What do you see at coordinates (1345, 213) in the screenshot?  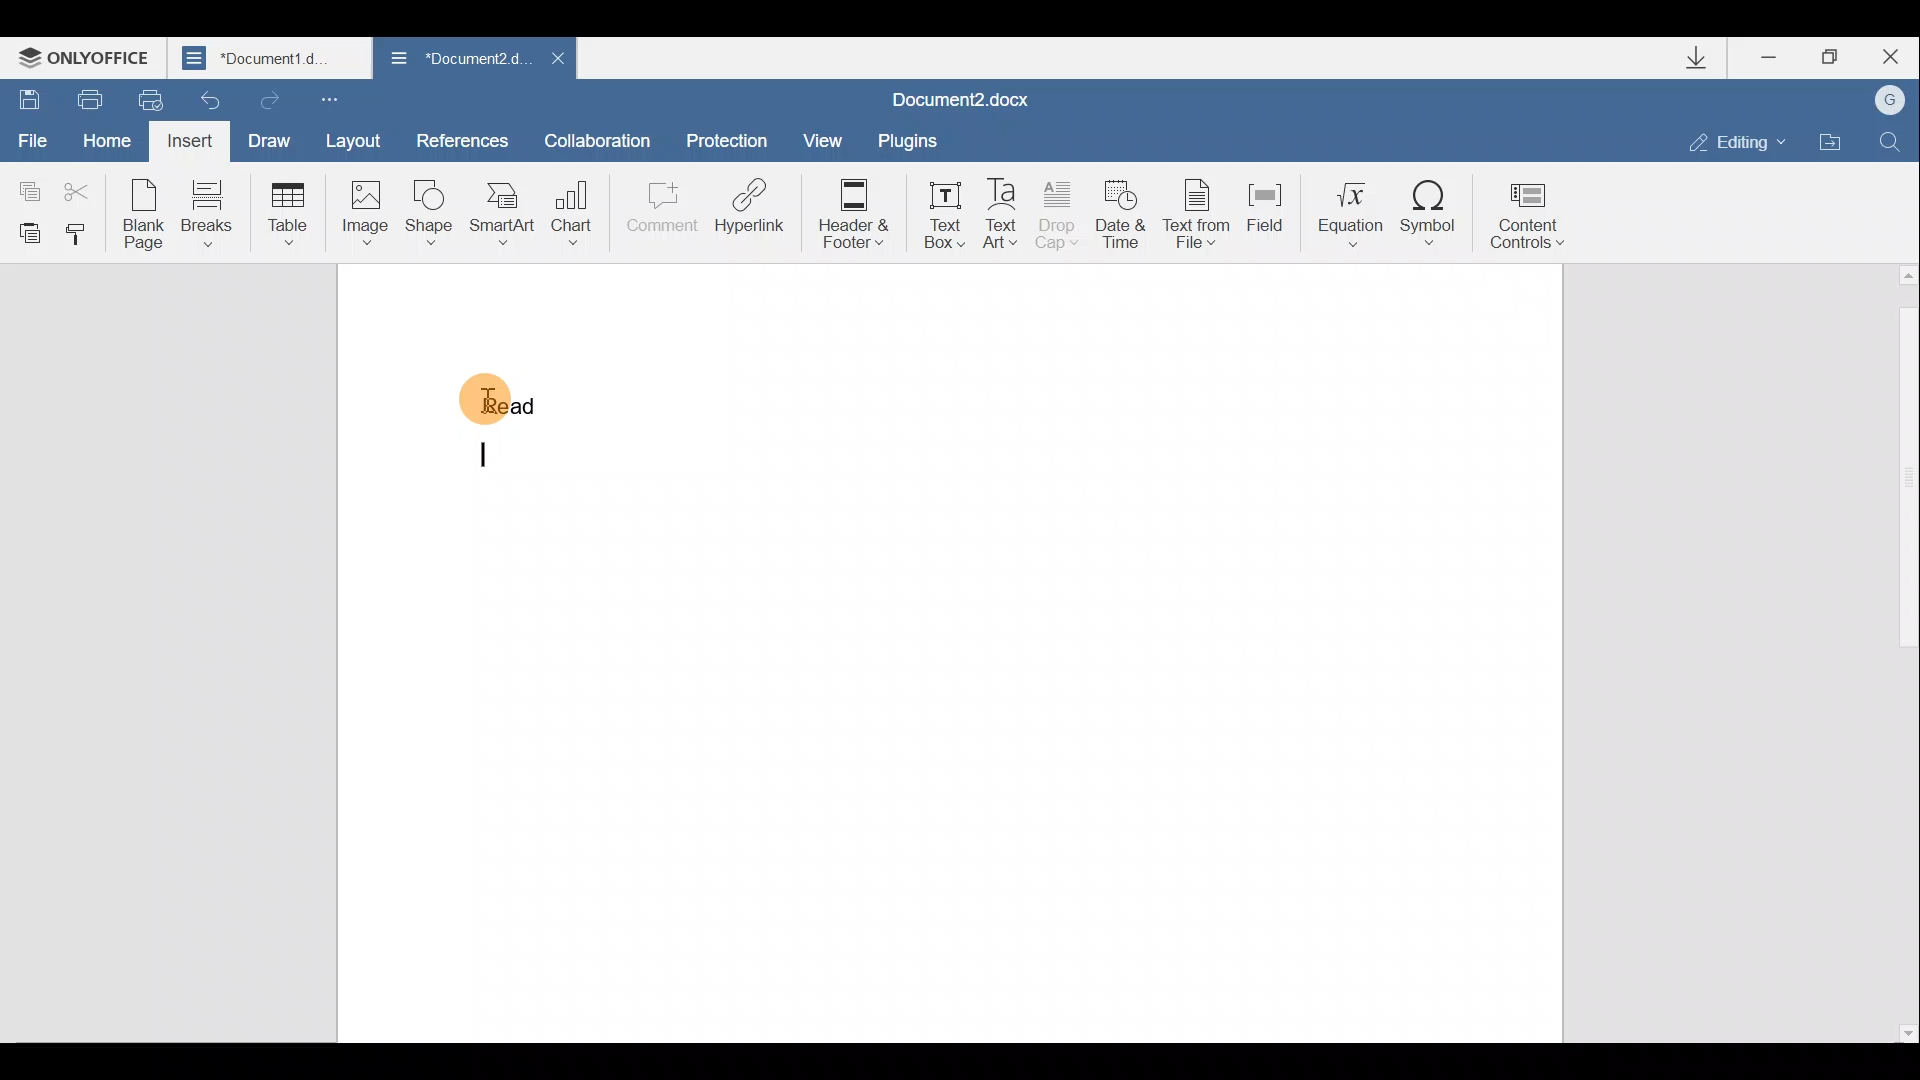 I see `Equation` at bounding box center [1345, 213].